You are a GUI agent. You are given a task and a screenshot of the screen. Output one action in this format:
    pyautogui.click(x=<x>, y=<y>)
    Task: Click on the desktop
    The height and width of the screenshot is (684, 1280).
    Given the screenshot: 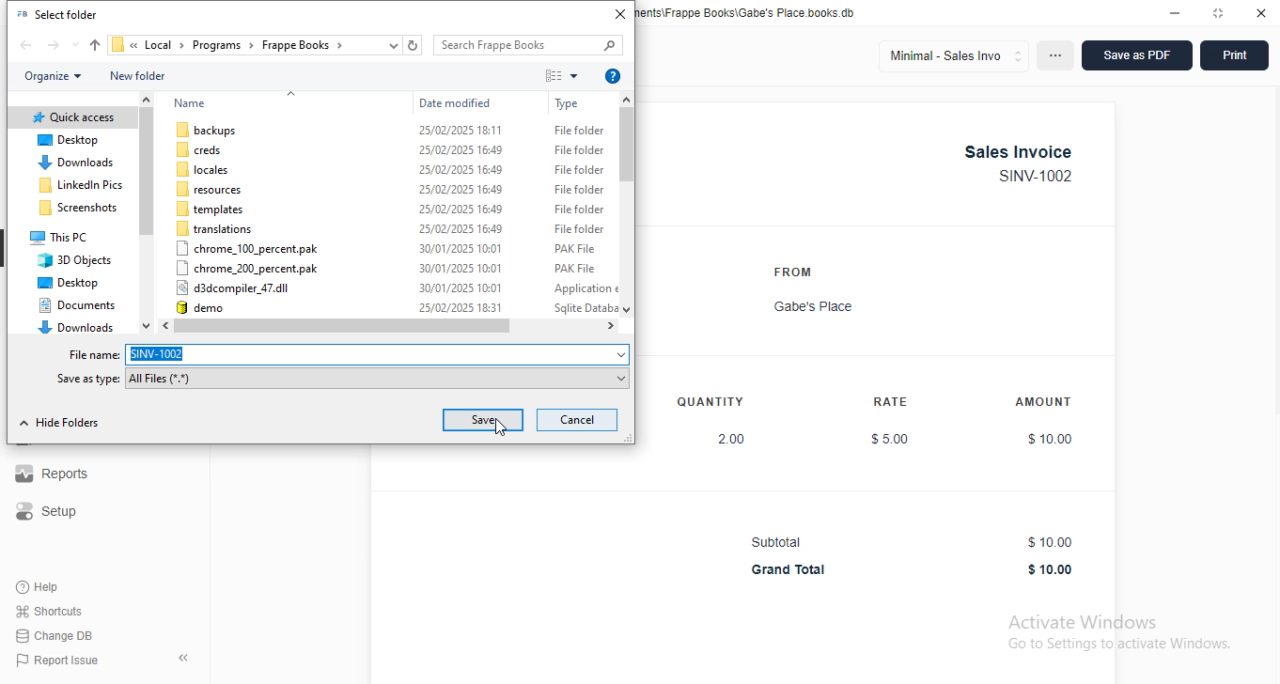 What is the action you would take?
    pyautogui.click(x=70, y=140)
    